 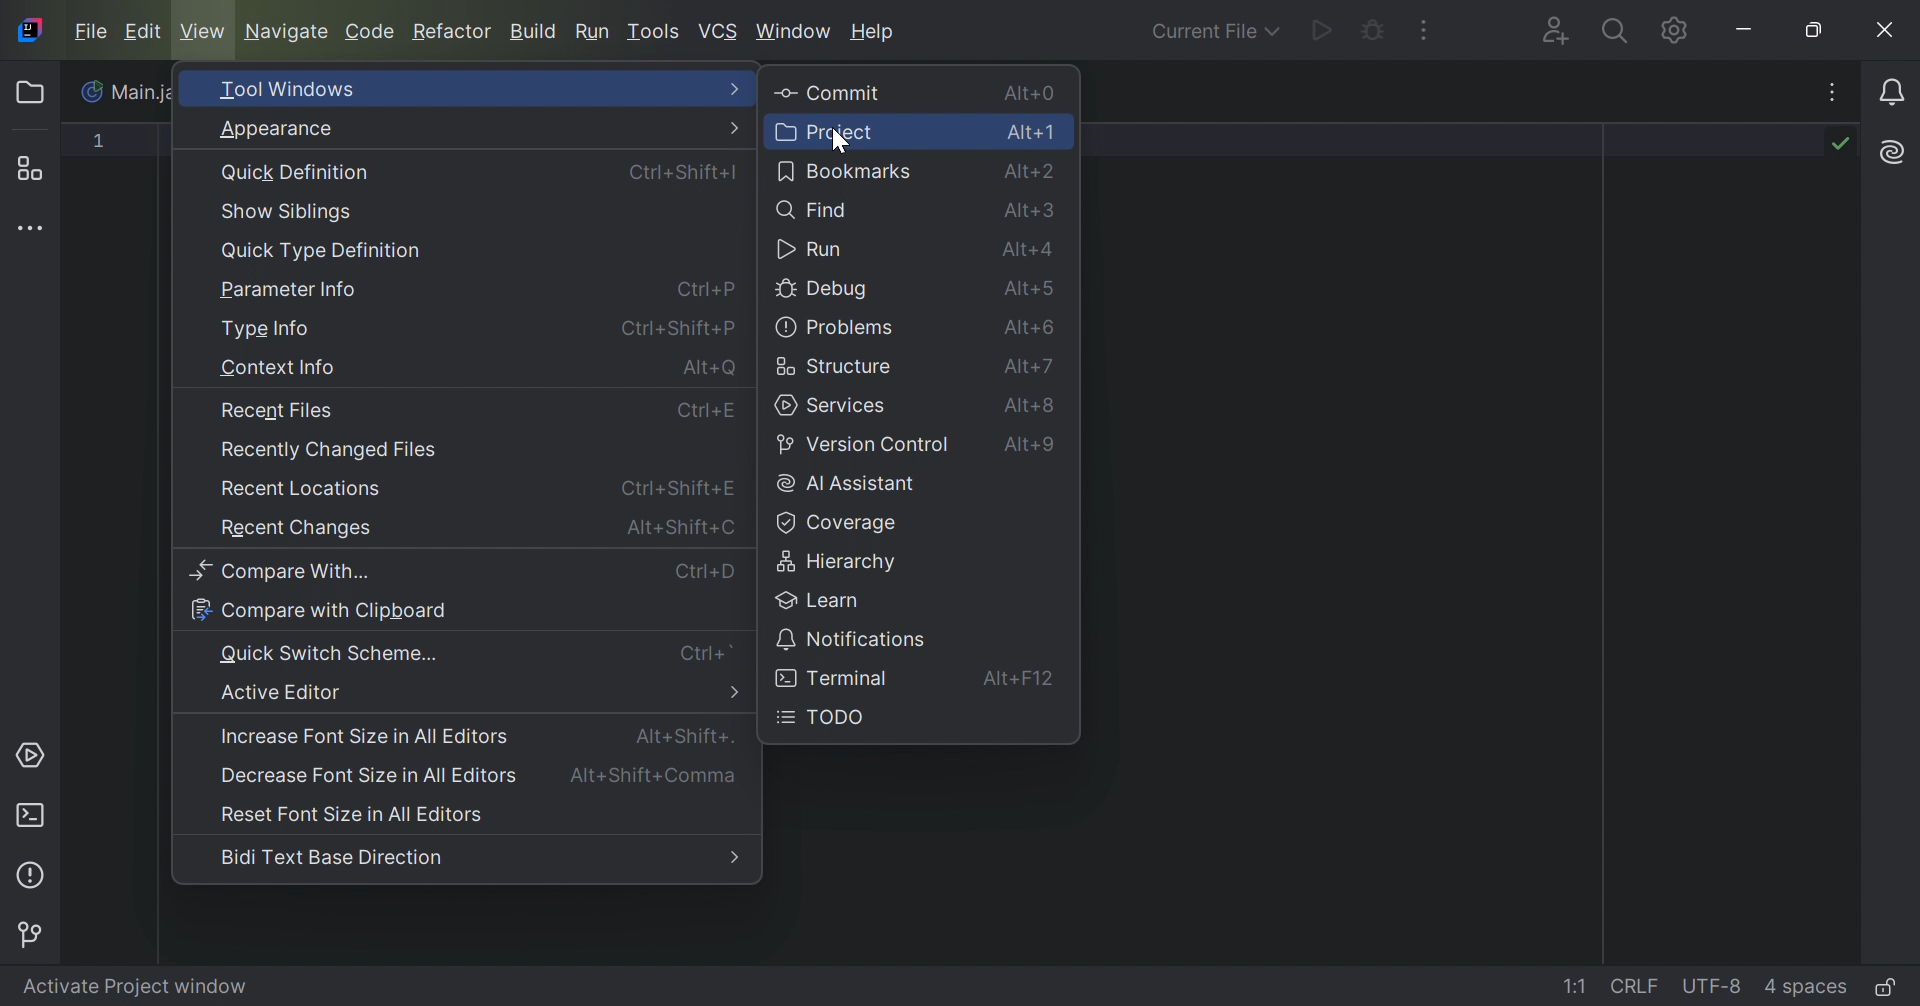 What do you see at coordinates (796, 30) in the screenshot?
I see `Window` at bounding box center [796, 30].